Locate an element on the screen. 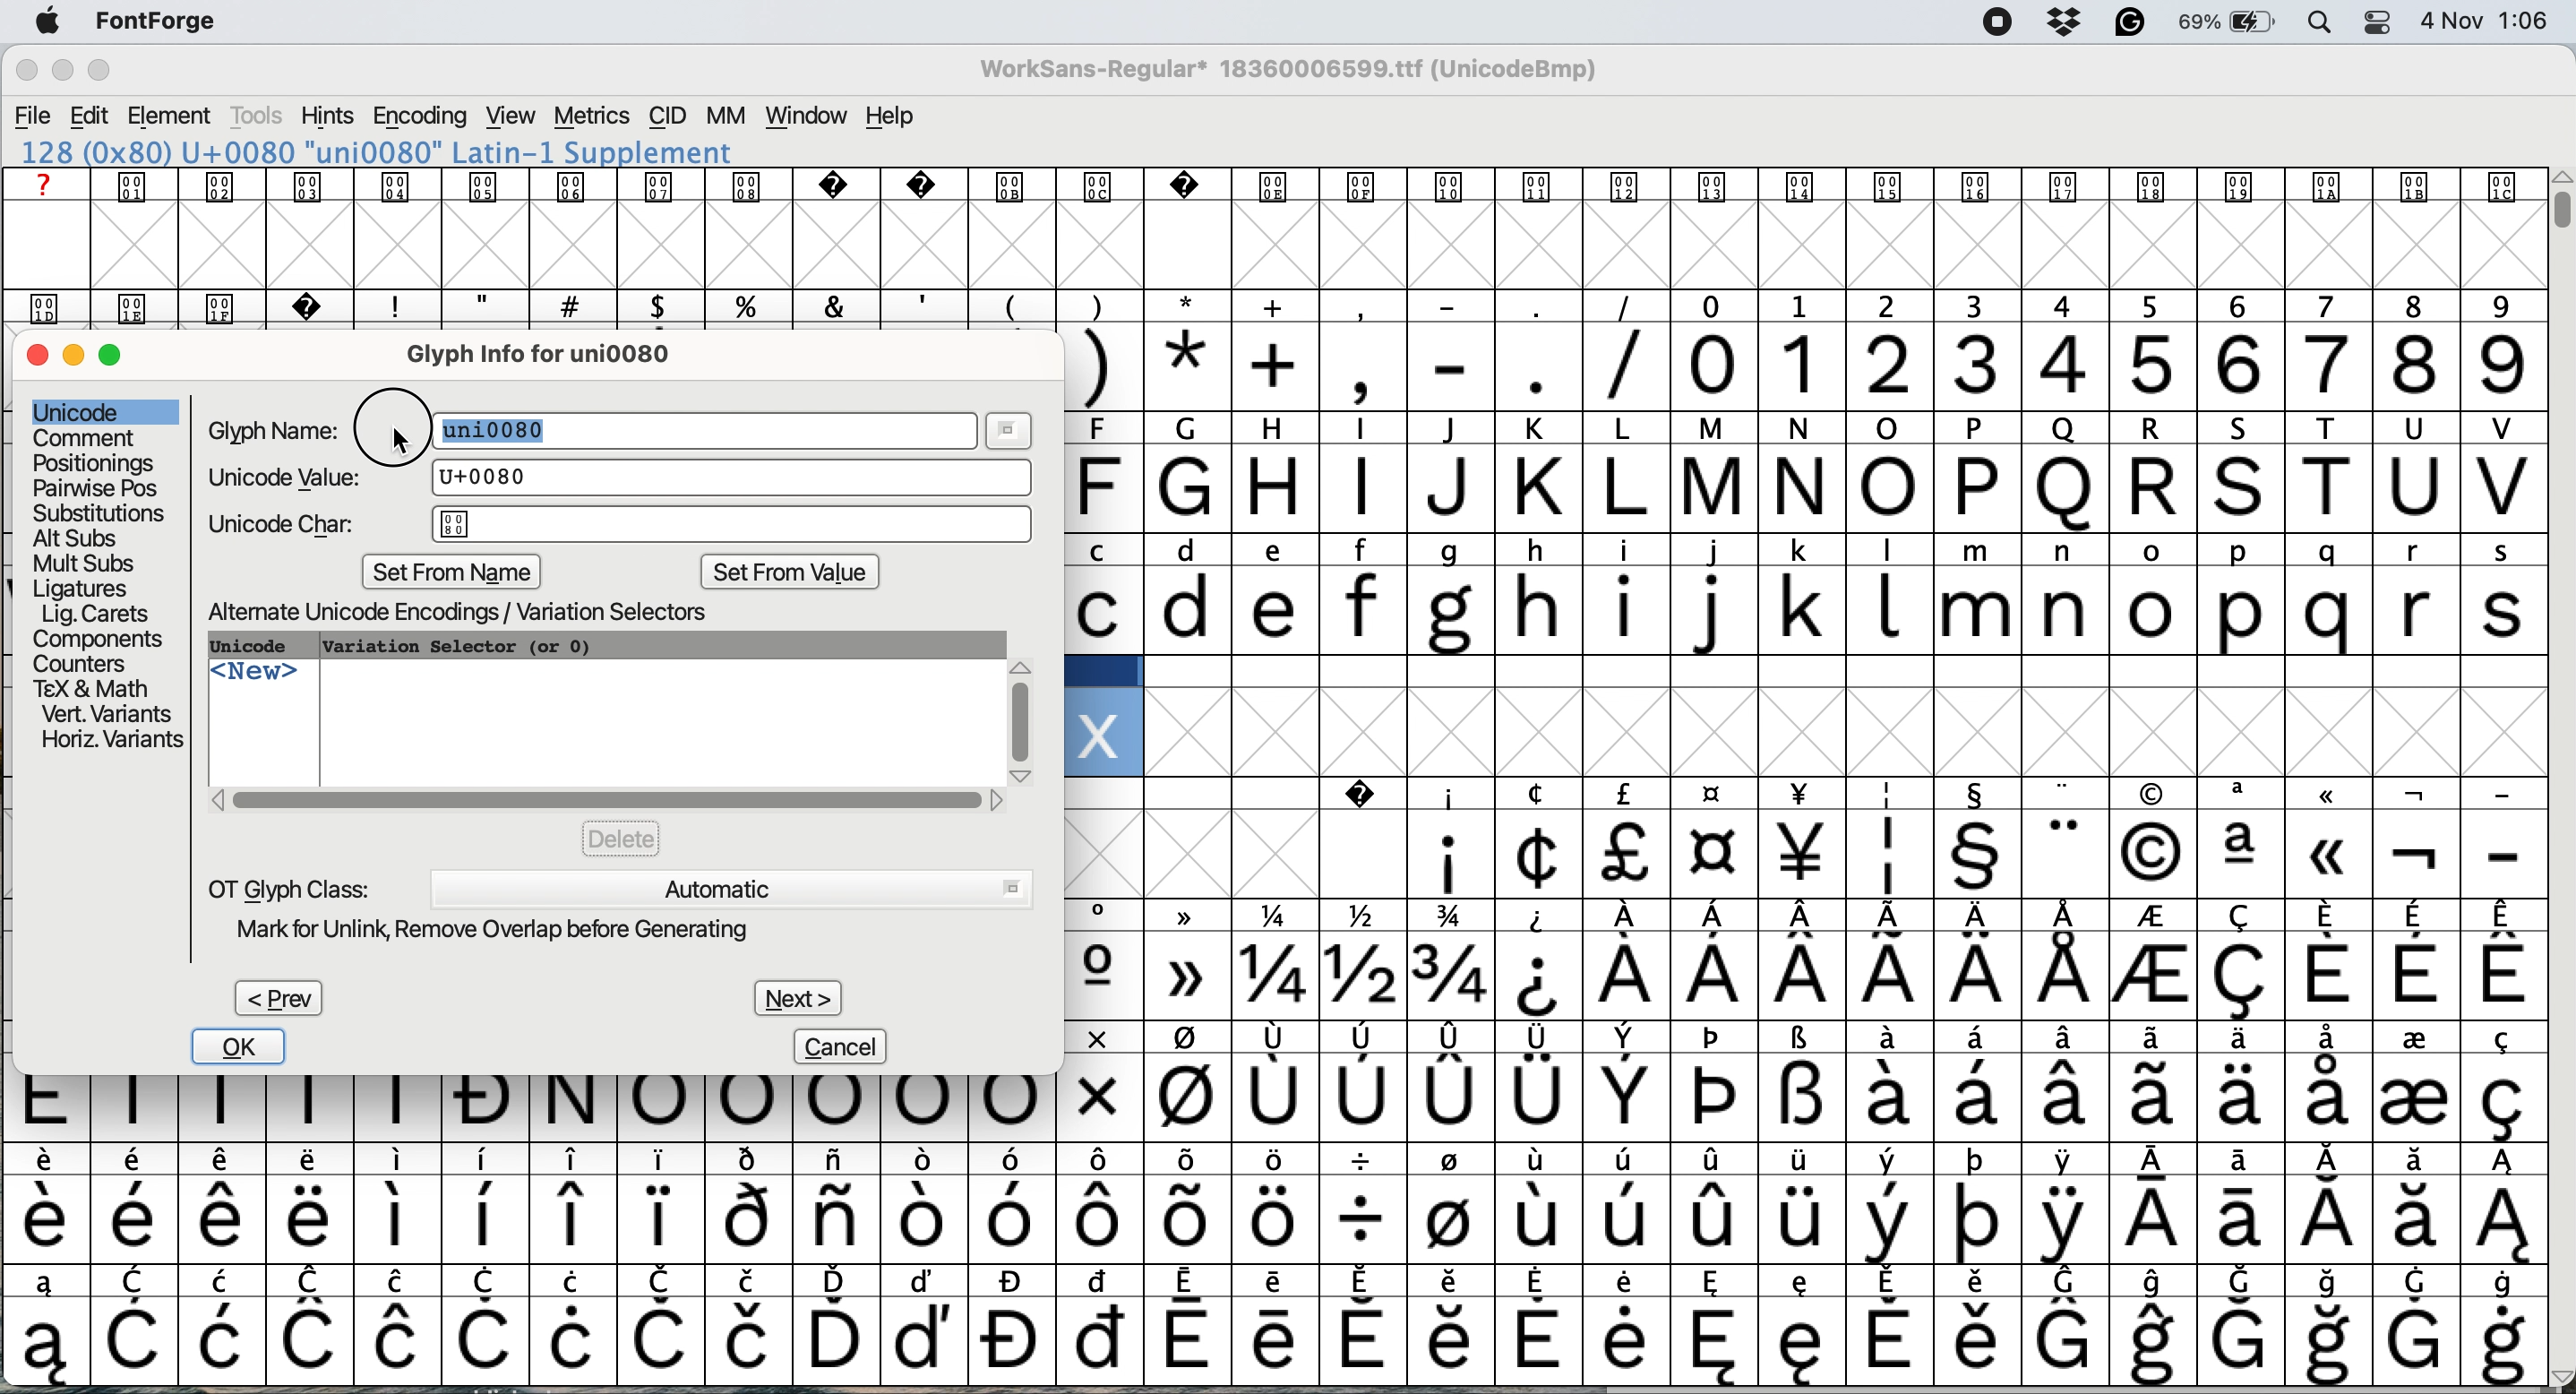  battery is located at coordinates (2227, 23).